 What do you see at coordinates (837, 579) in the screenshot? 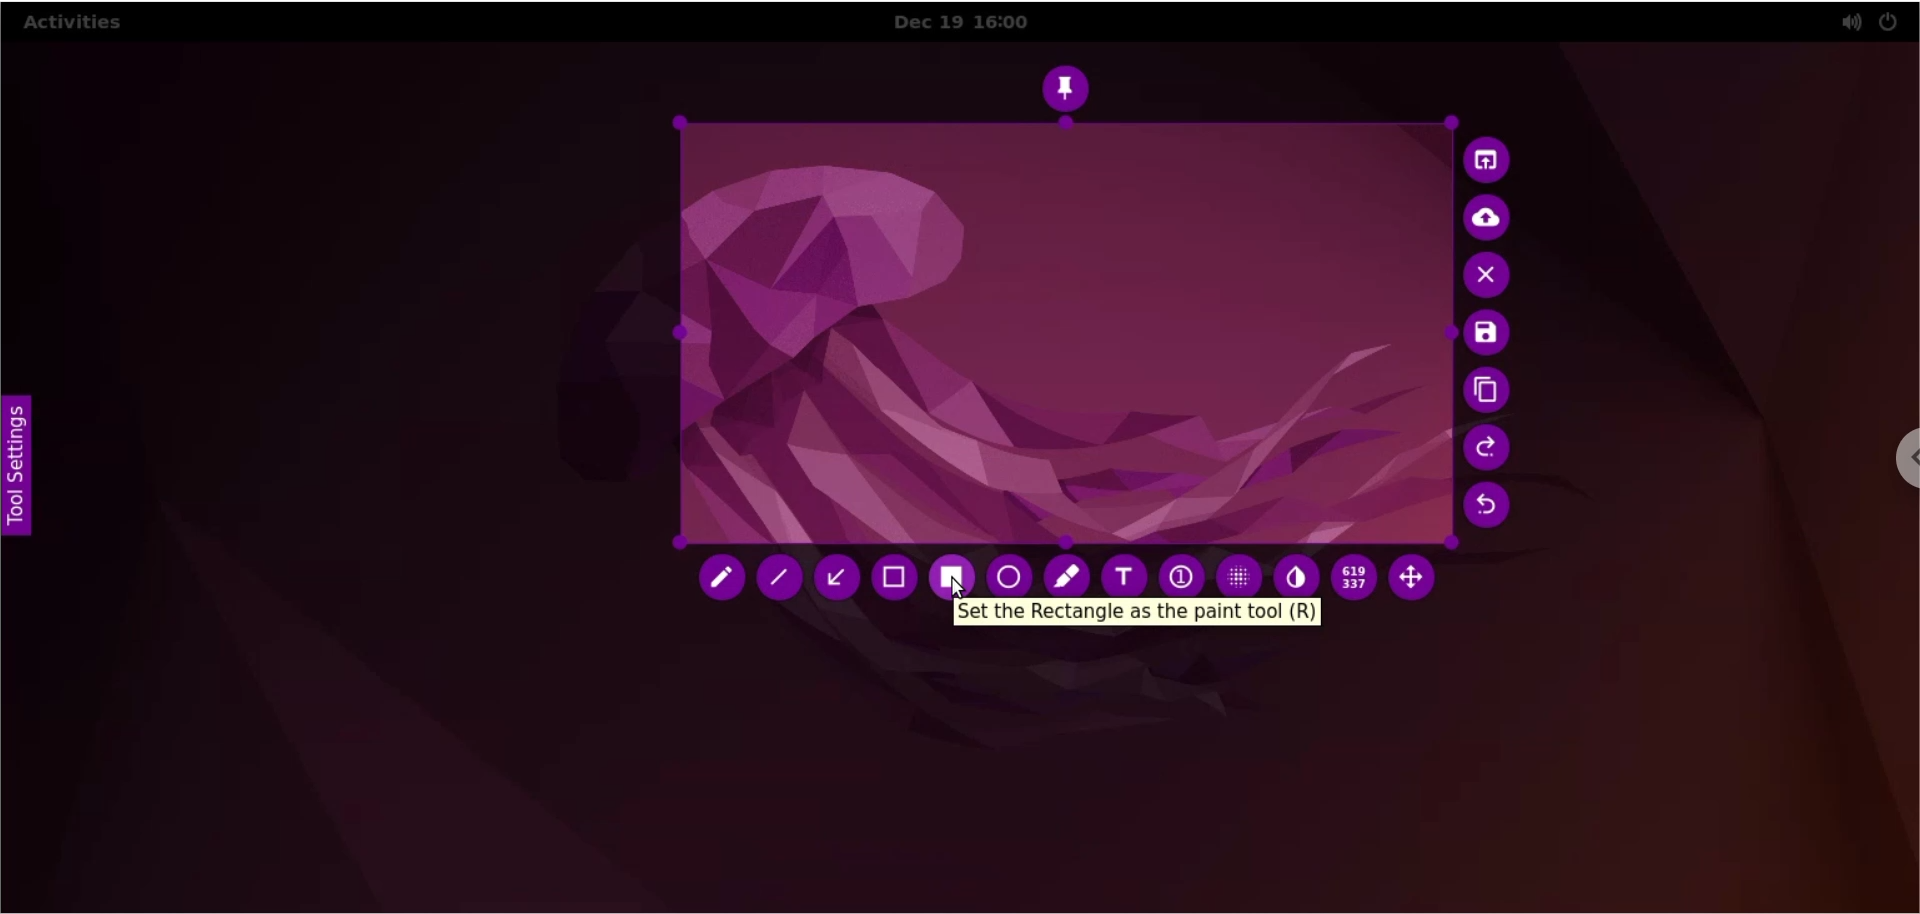
I see `arrow tool` at bounding box center [837, 579].